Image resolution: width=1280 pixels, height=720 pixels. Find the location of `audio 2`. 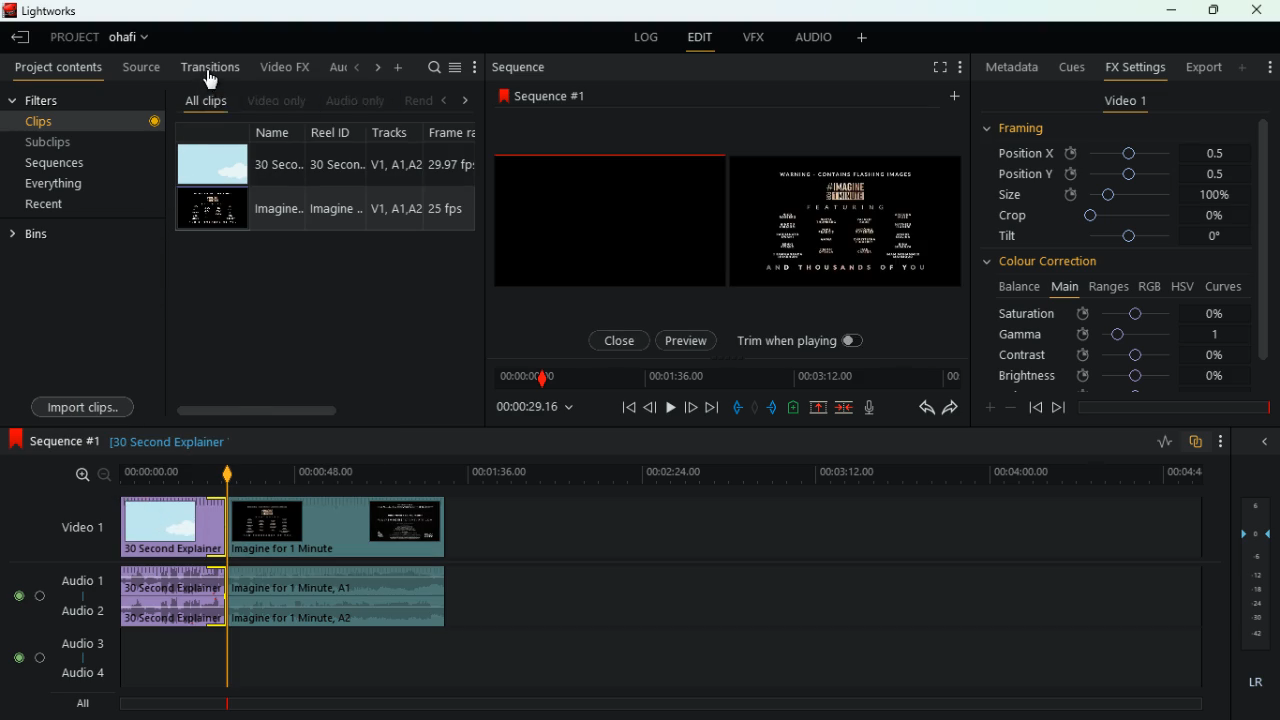

audio 2 is located at coordinates (80, 611).